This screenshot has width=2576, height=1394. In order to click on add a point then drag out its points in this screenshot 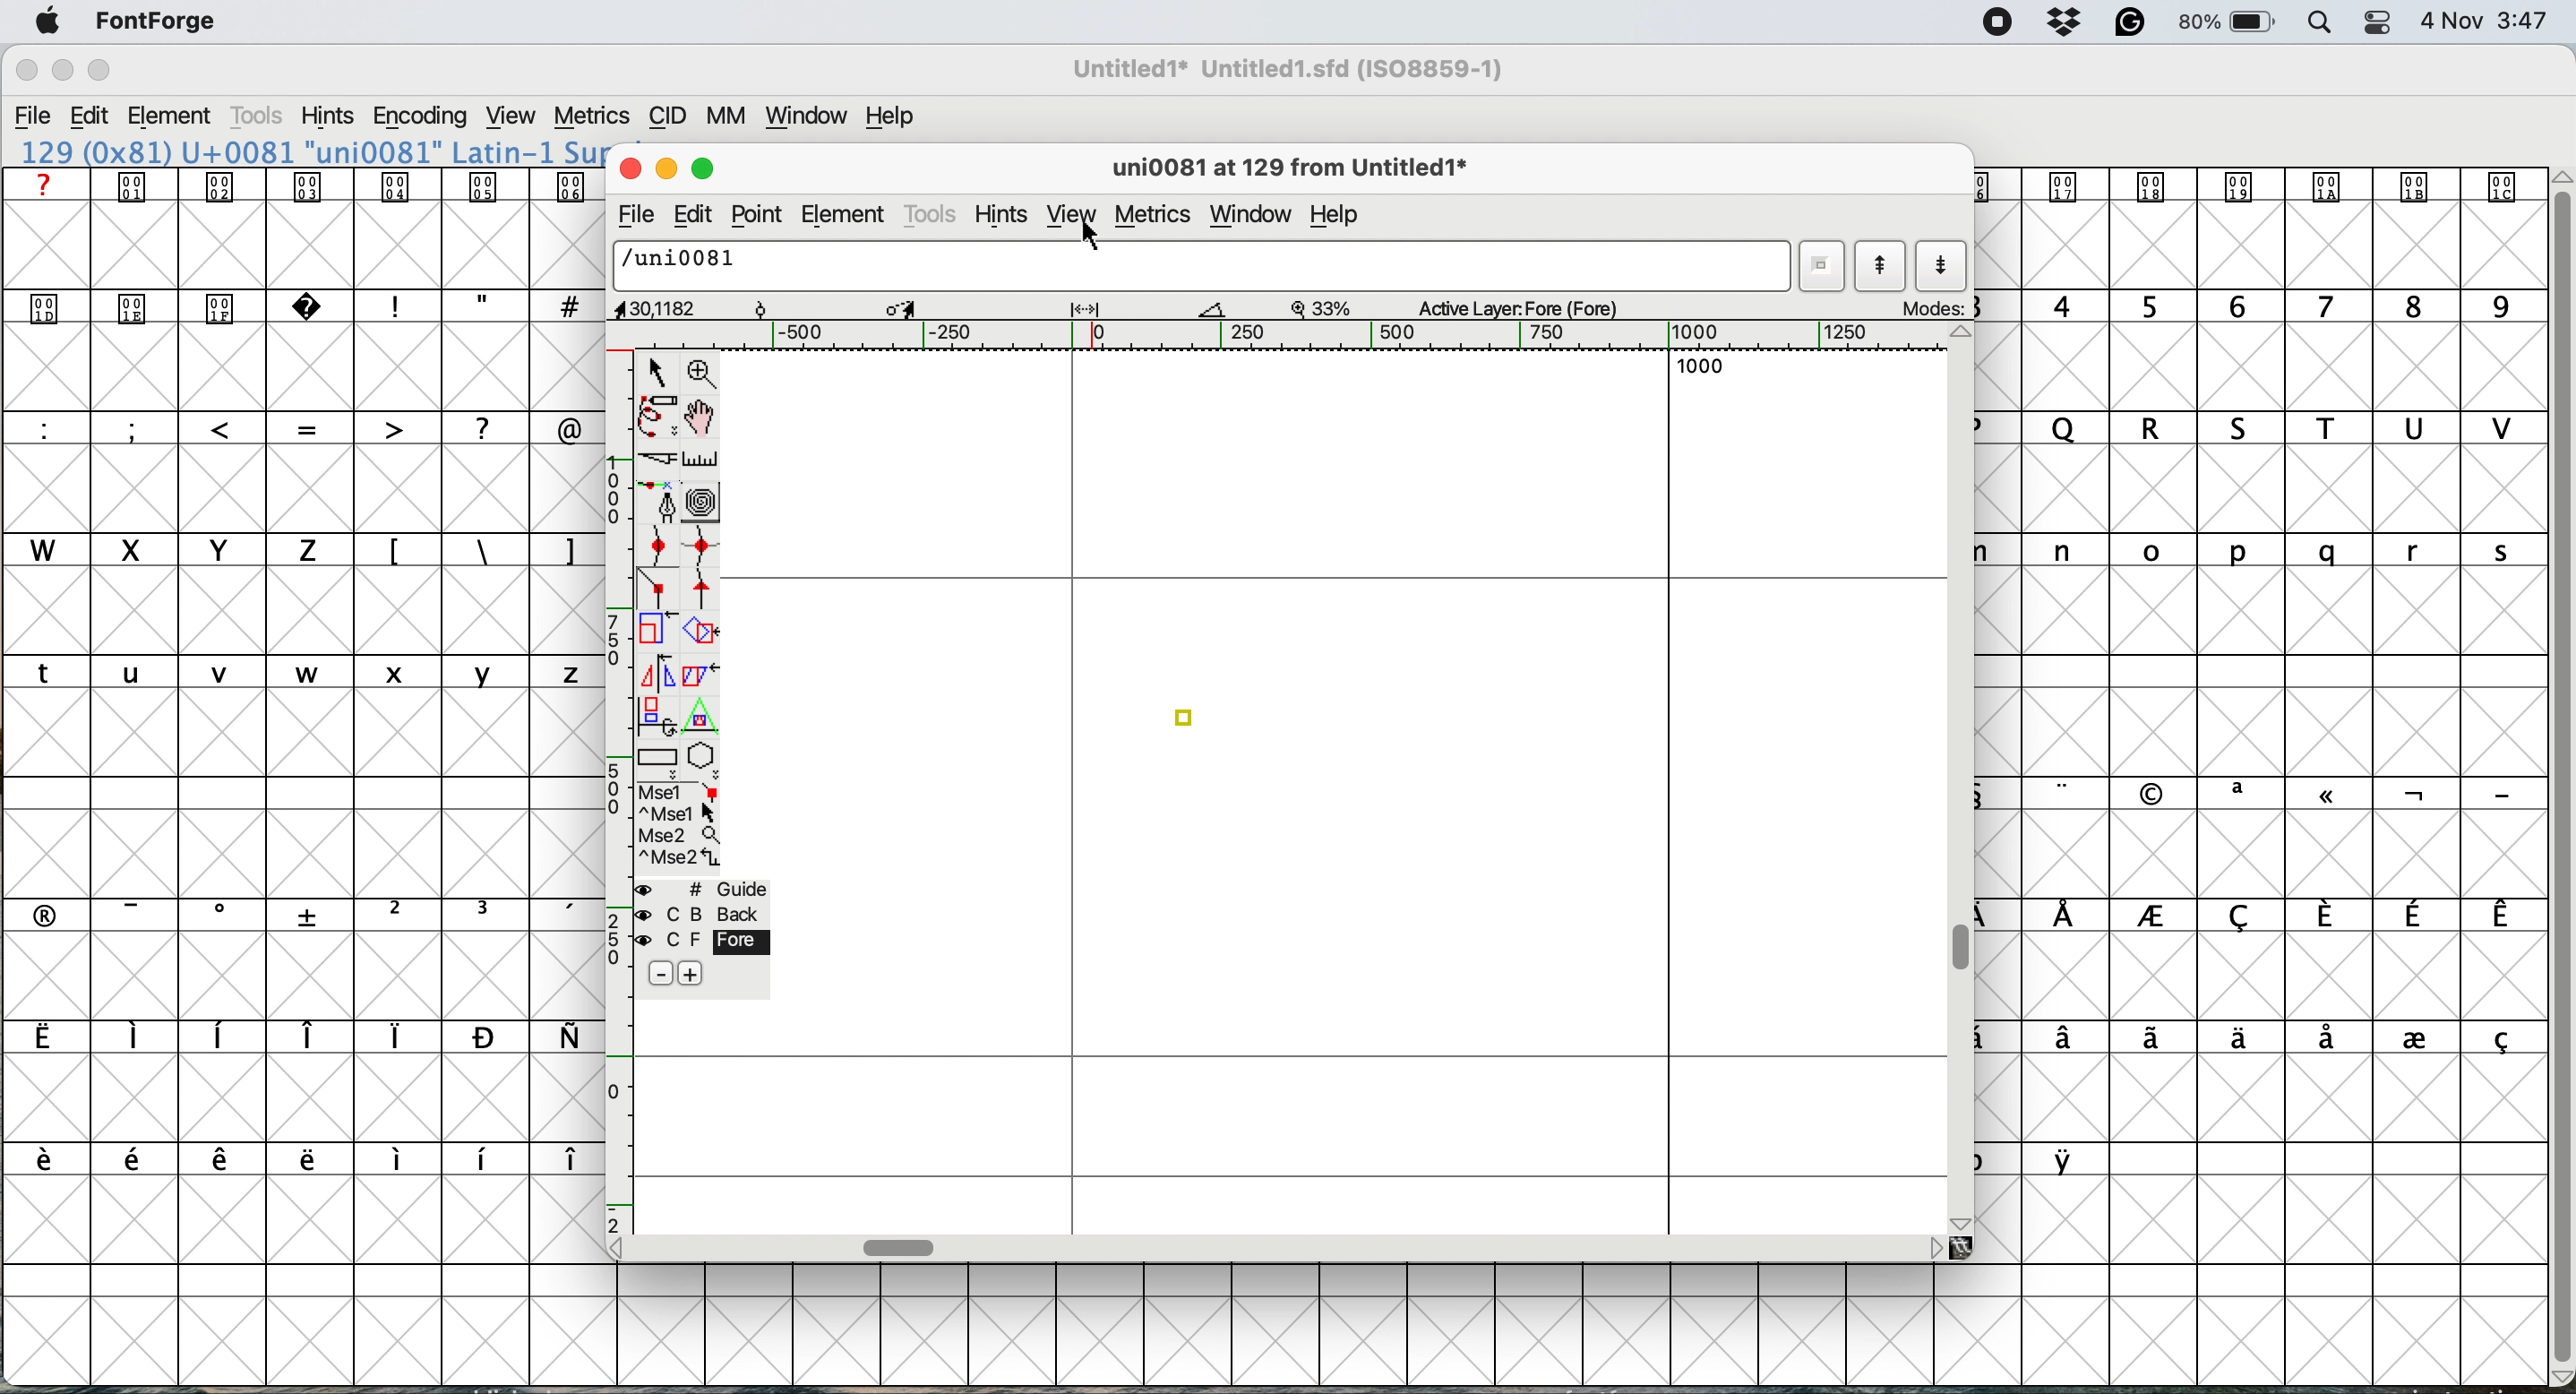, I will do `click(660, 500)`.